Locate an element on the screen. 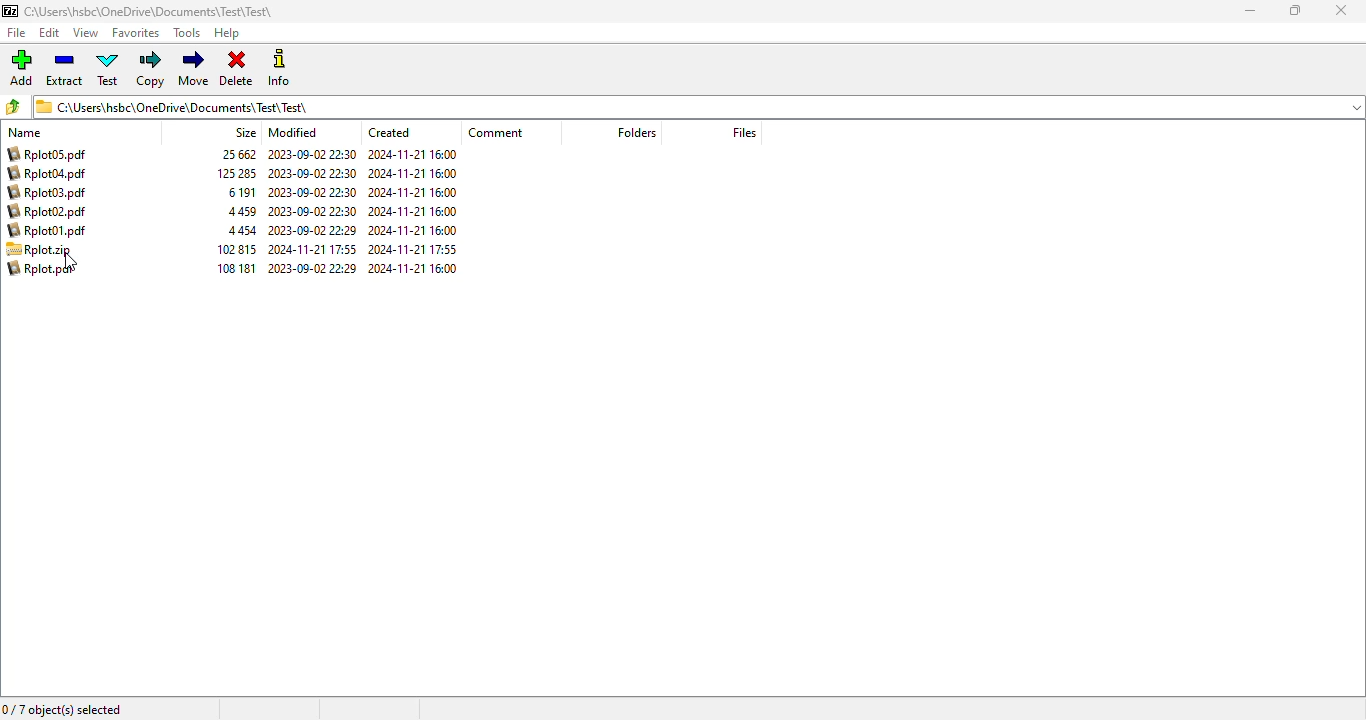  Rplot05.pdf is located at coordinates (50, 154).